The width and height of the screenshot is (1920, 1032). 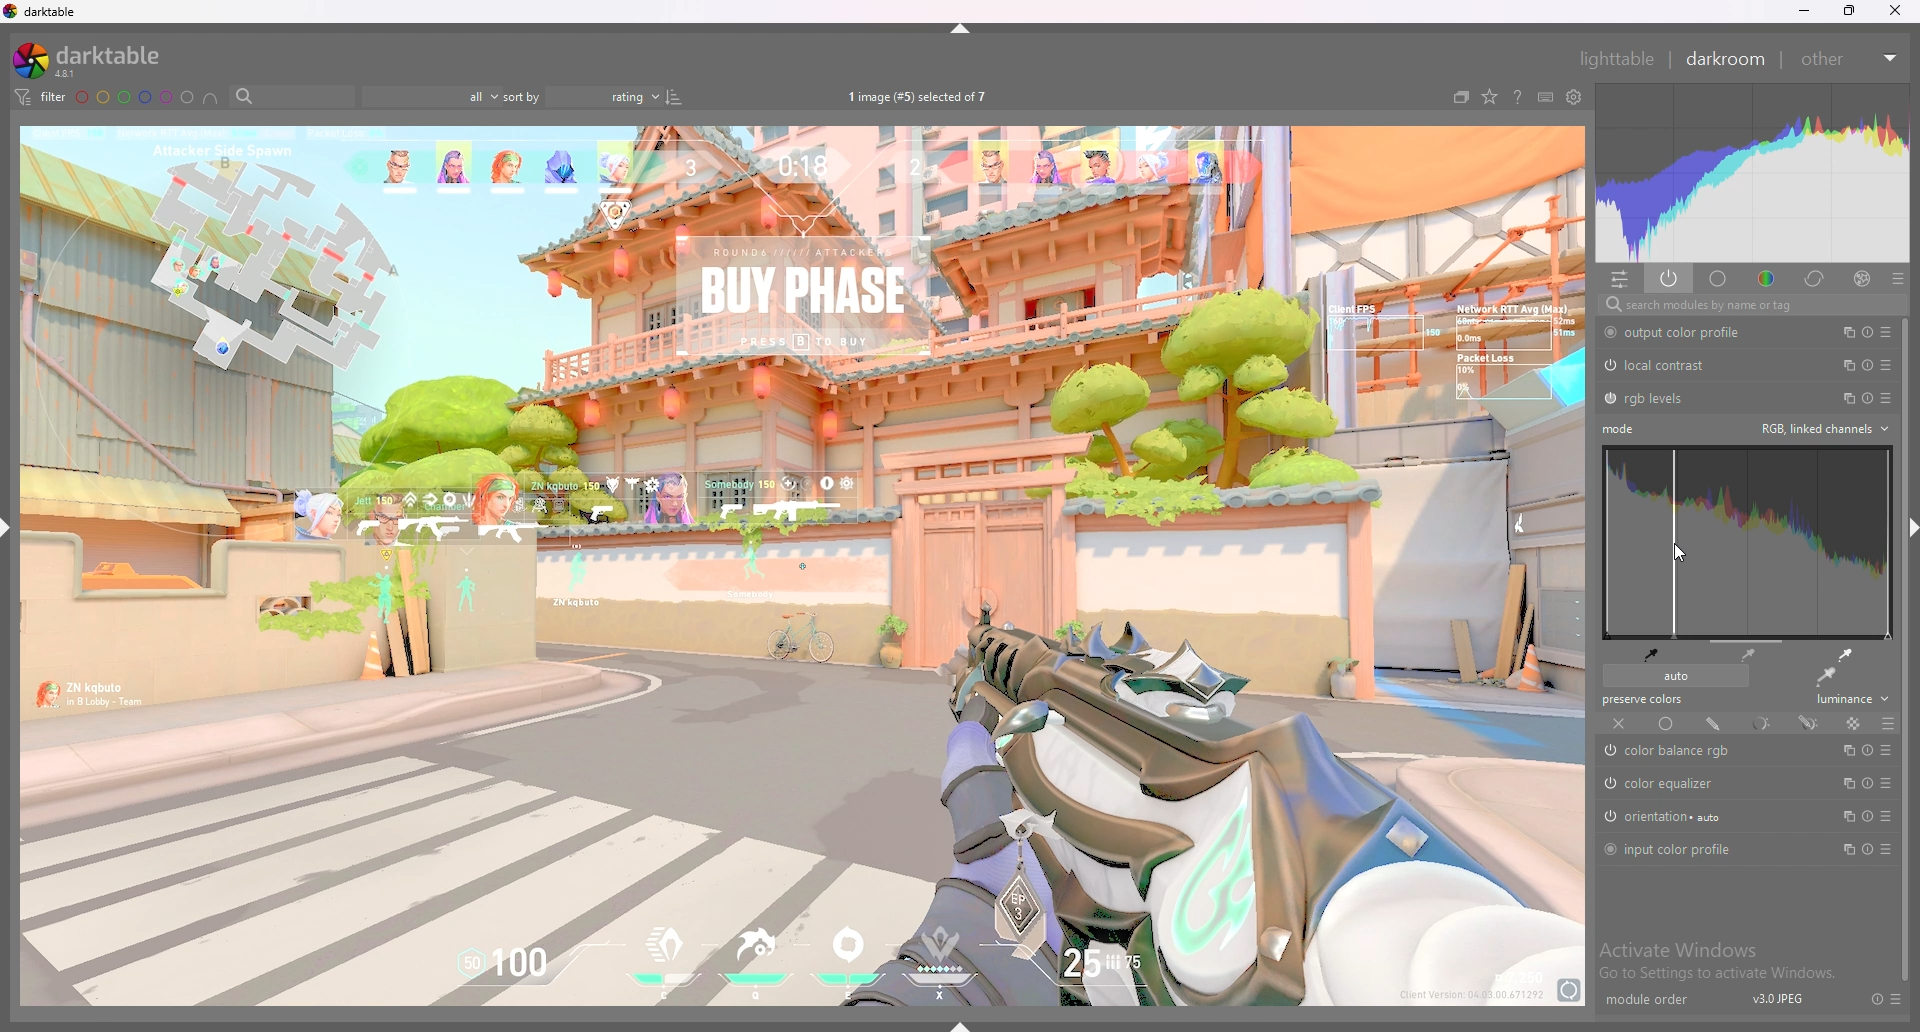 What do you see at coordinates (1574, 98) in the screenshot?
I see `show global preferences` at bounding box center [1574, 98].